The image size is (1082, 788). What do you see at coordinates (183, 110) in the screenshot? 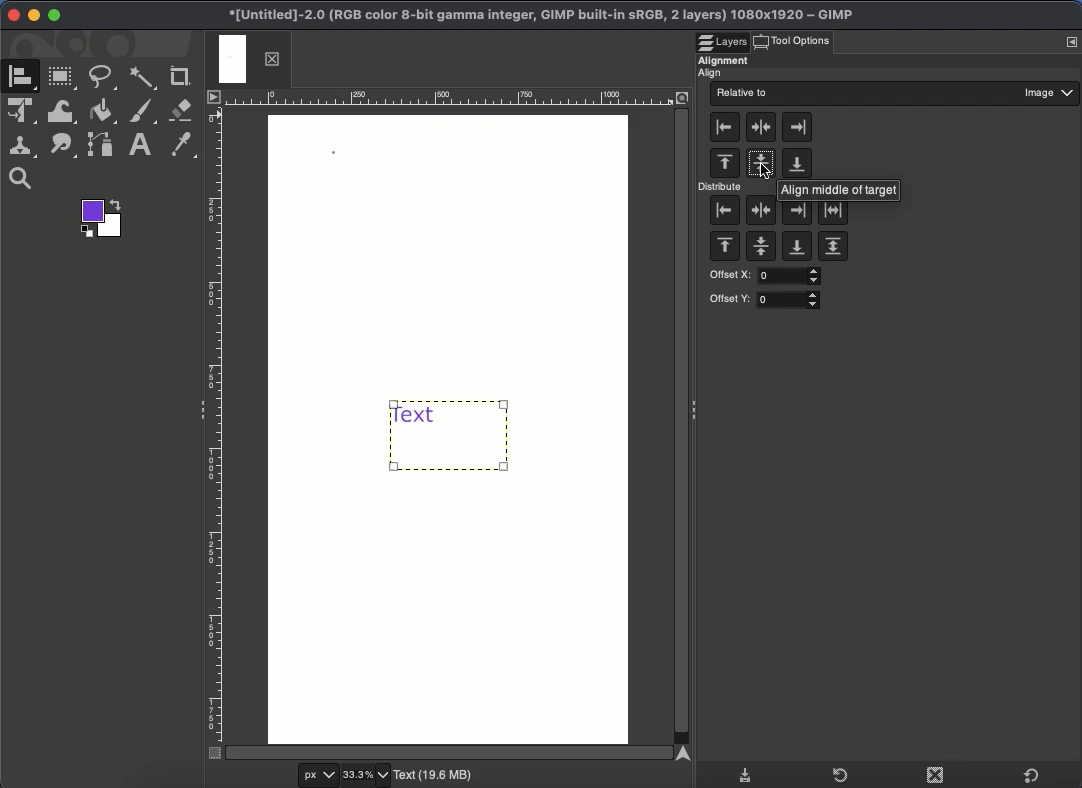
I see `Erase` at bounding box center [183, 110].